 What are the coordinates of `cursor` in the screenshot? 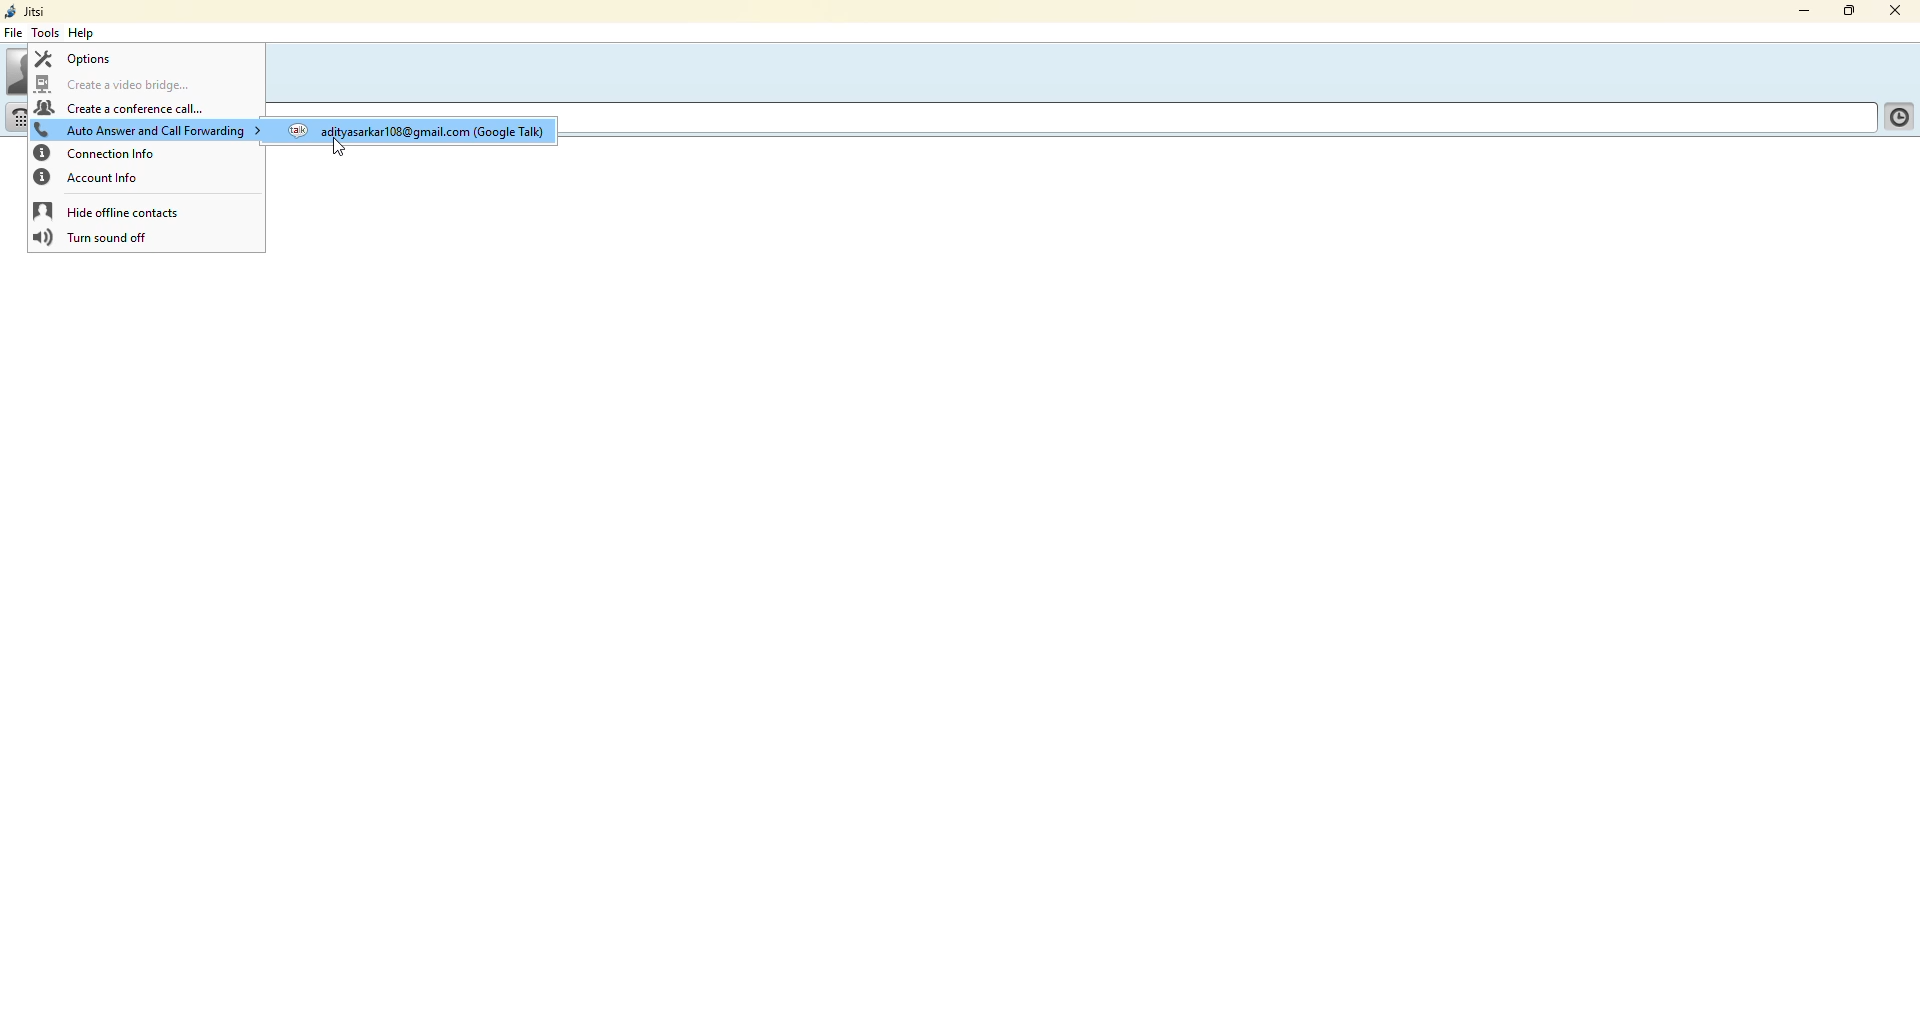 It's located at (349, 145).